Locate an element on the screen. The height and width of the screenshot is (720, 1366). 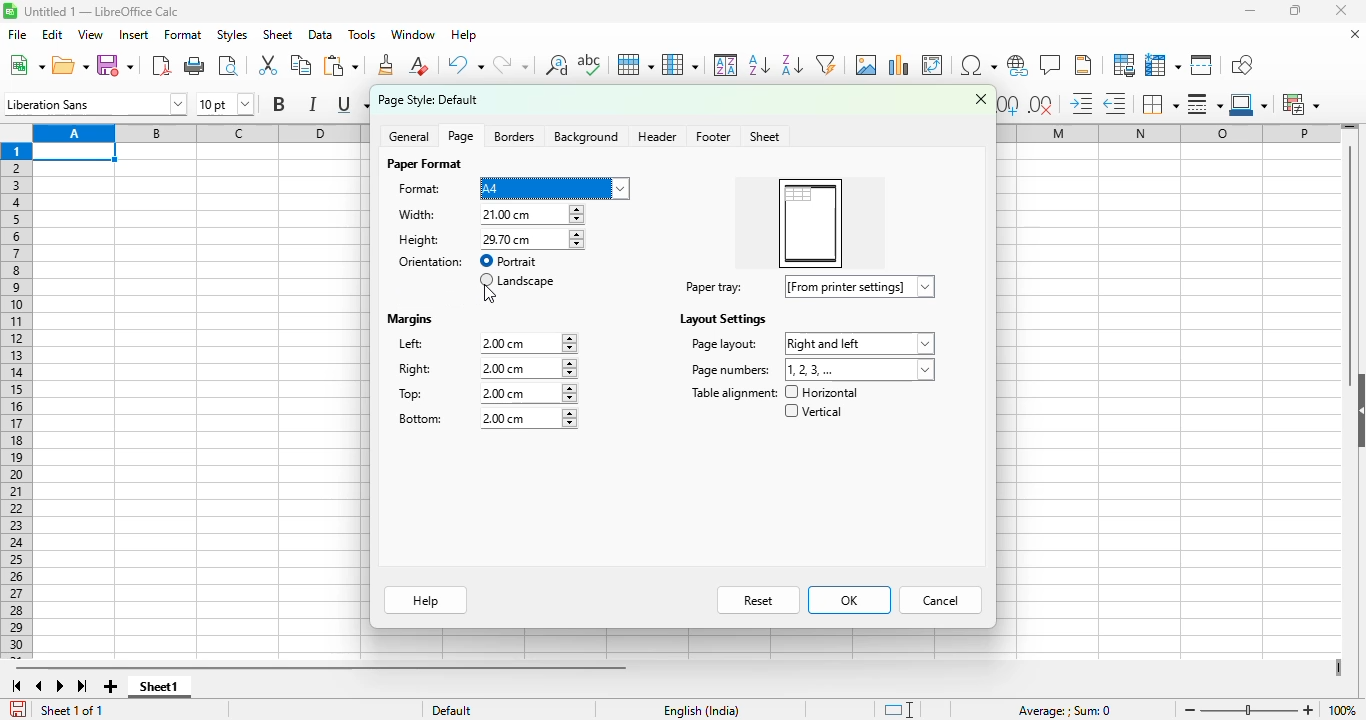
copy is located at coordinates (301, 64).